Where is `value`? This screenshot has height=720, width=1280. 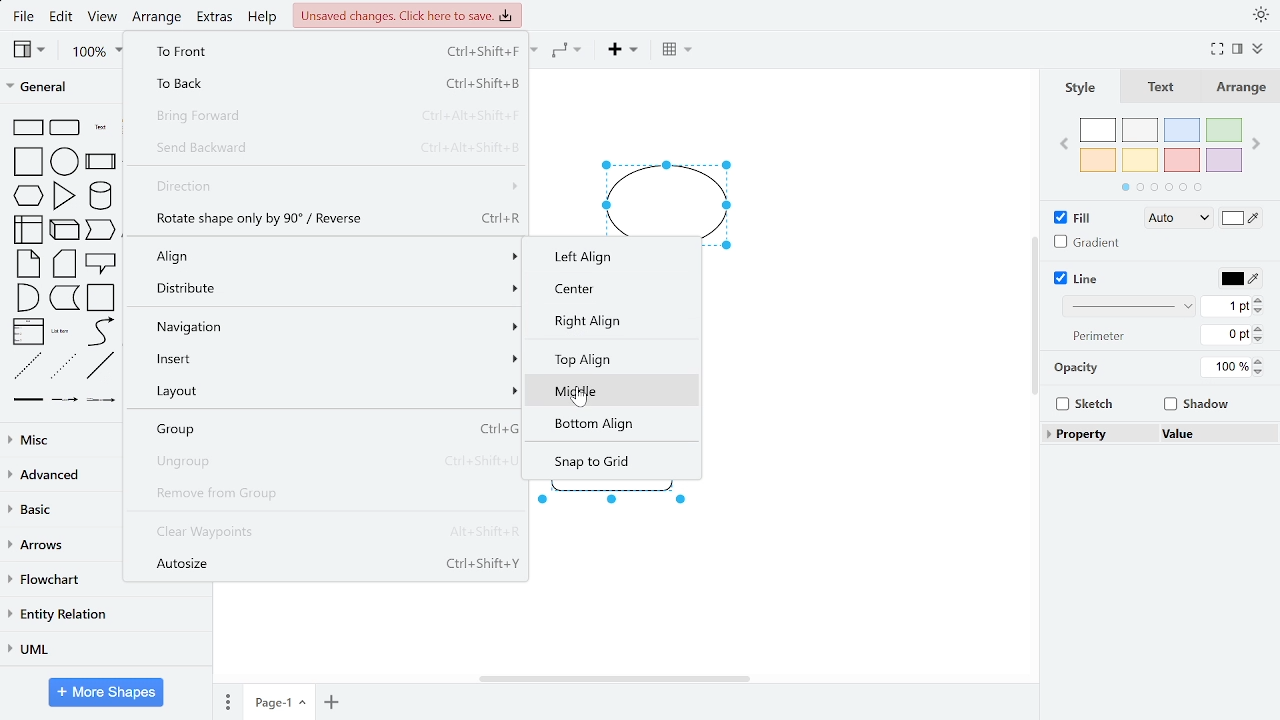
value is located at coordinates (1214, 433).